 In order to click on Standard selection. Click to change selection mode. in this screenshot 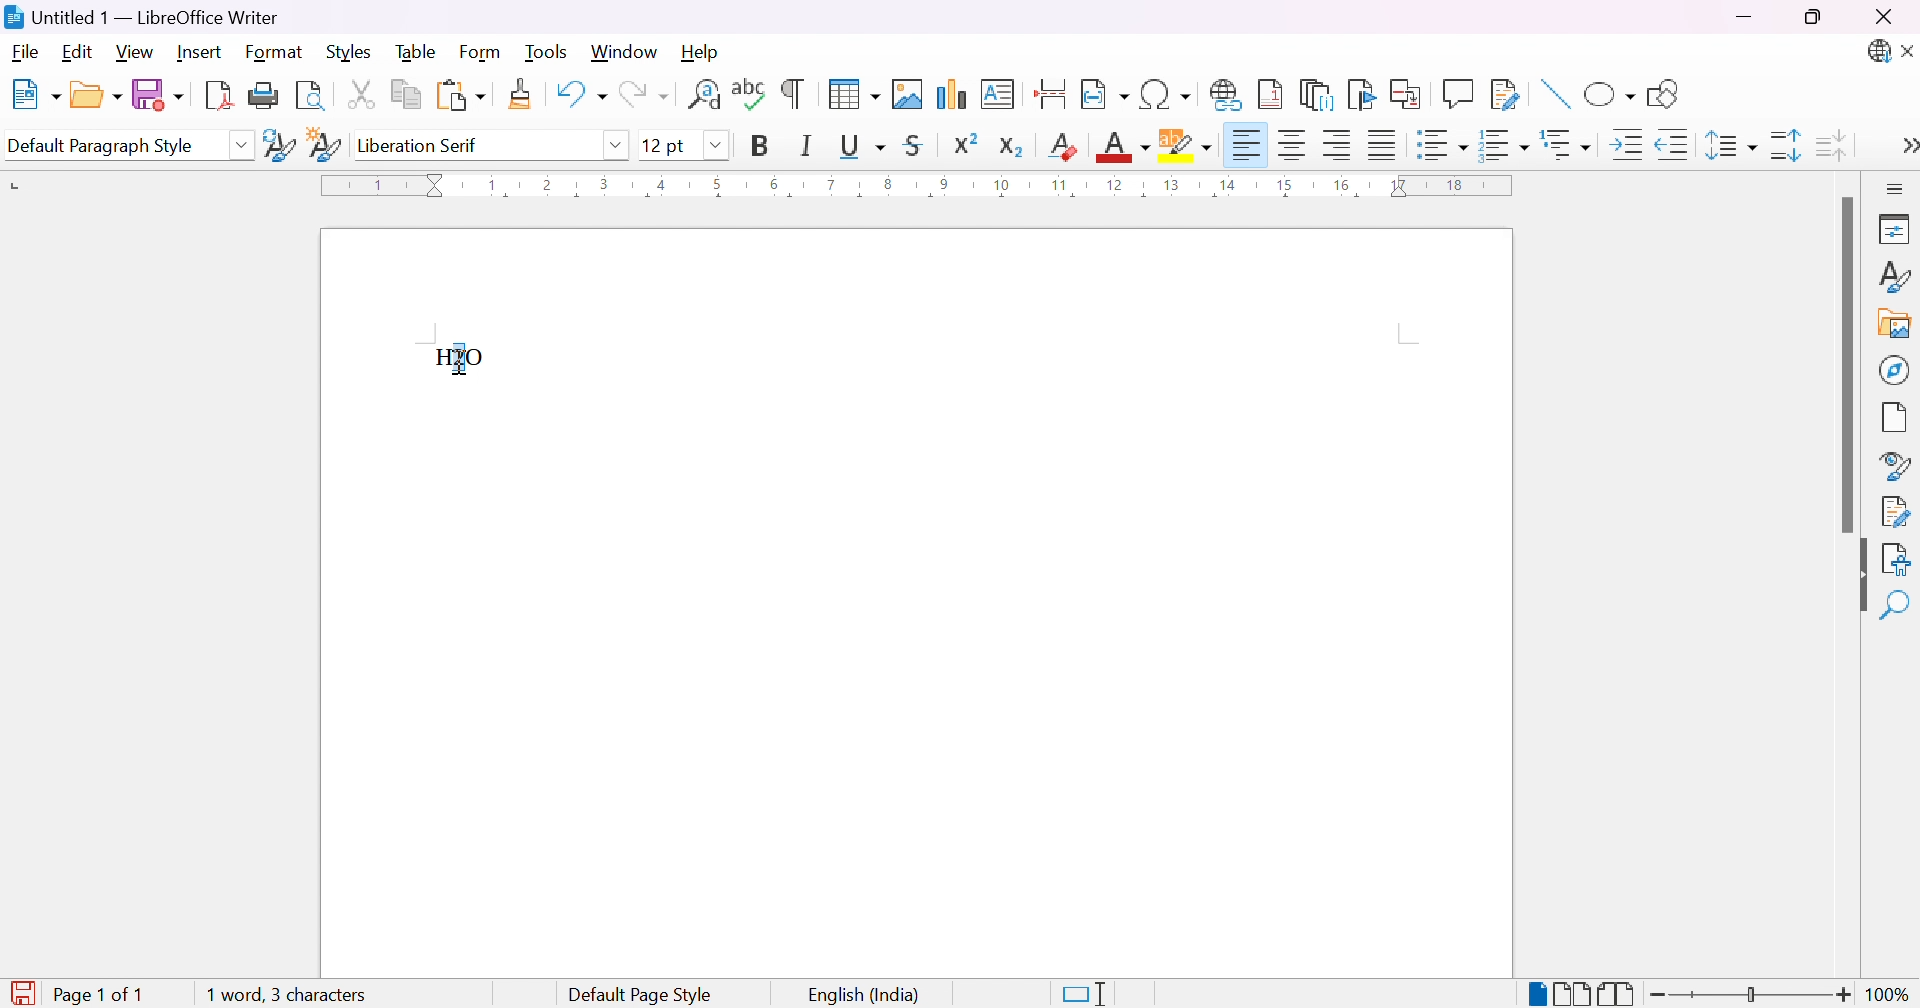, I will do `click(1085, 994)`.